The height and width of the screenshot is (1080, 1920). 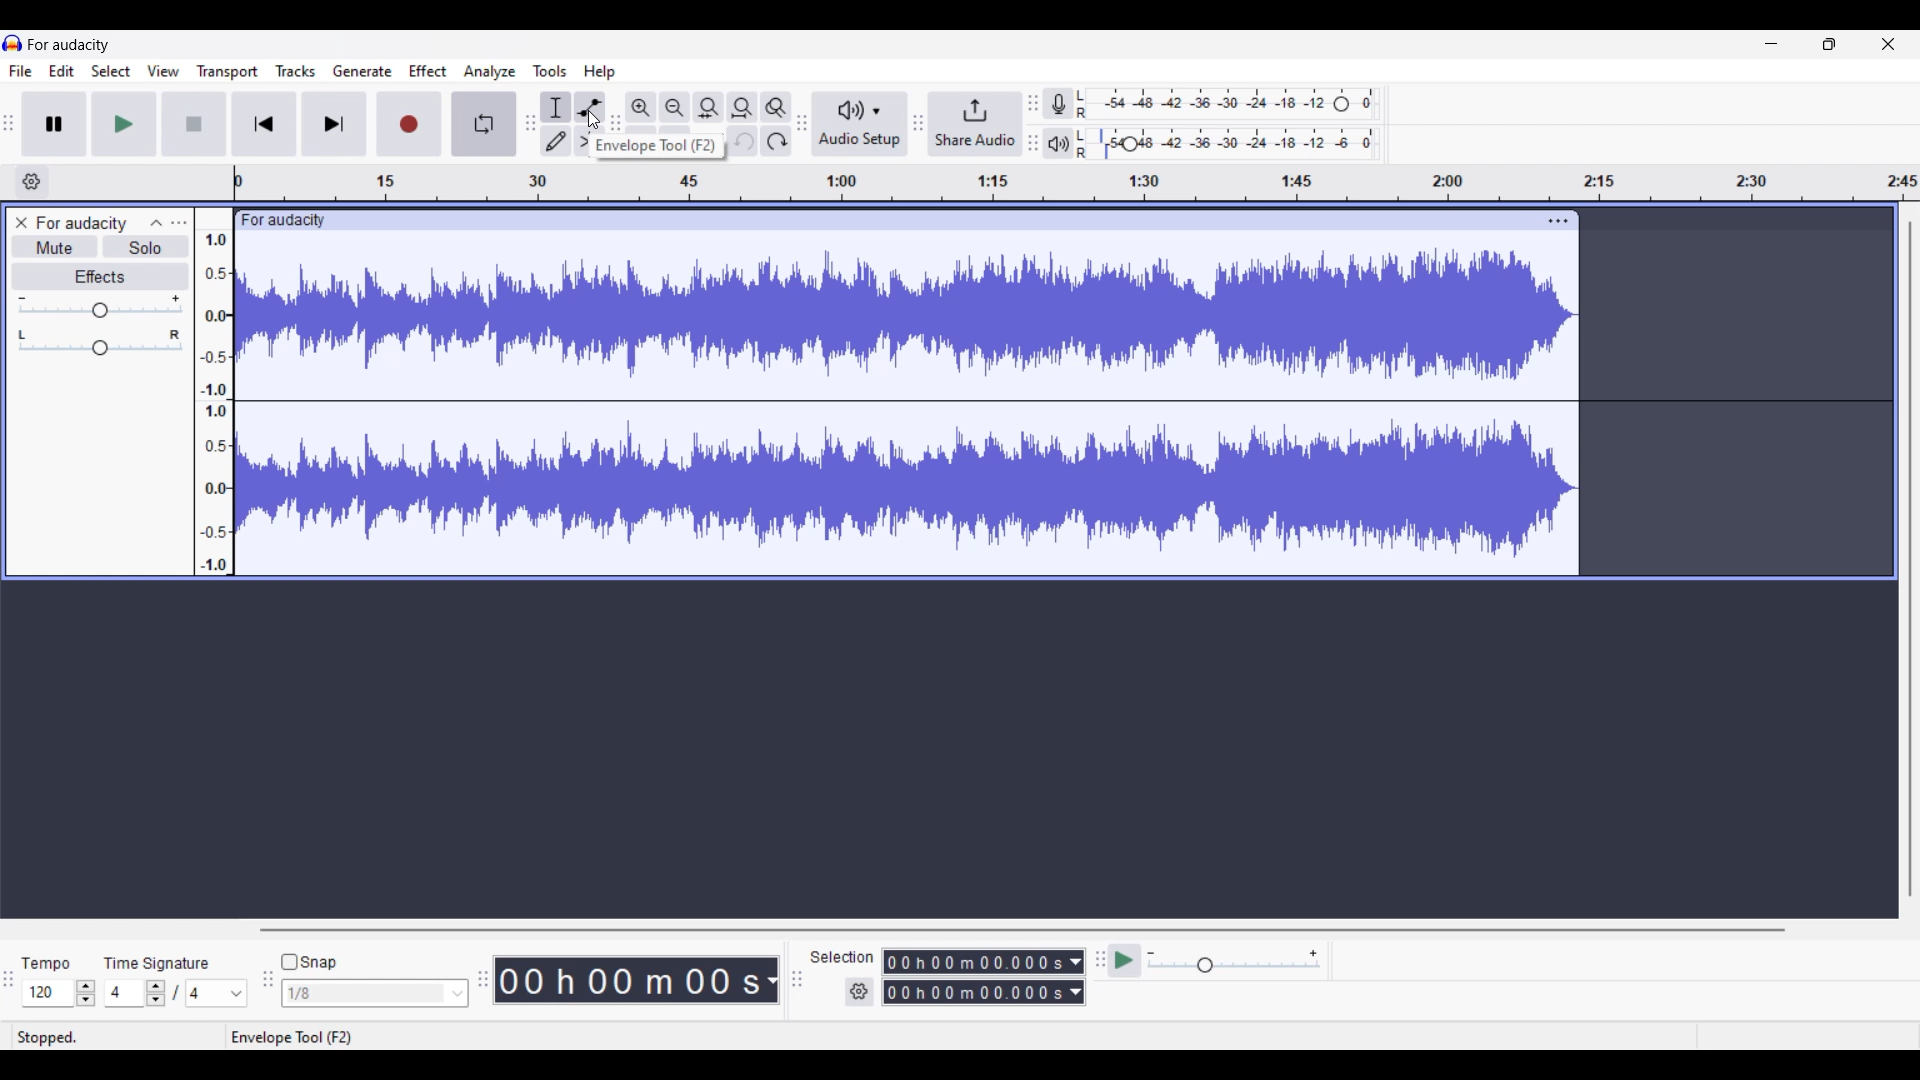 What do you see at coordinates (180, 223) in the screenshot?
I see `Open menu` at bounding box center [180, 223].